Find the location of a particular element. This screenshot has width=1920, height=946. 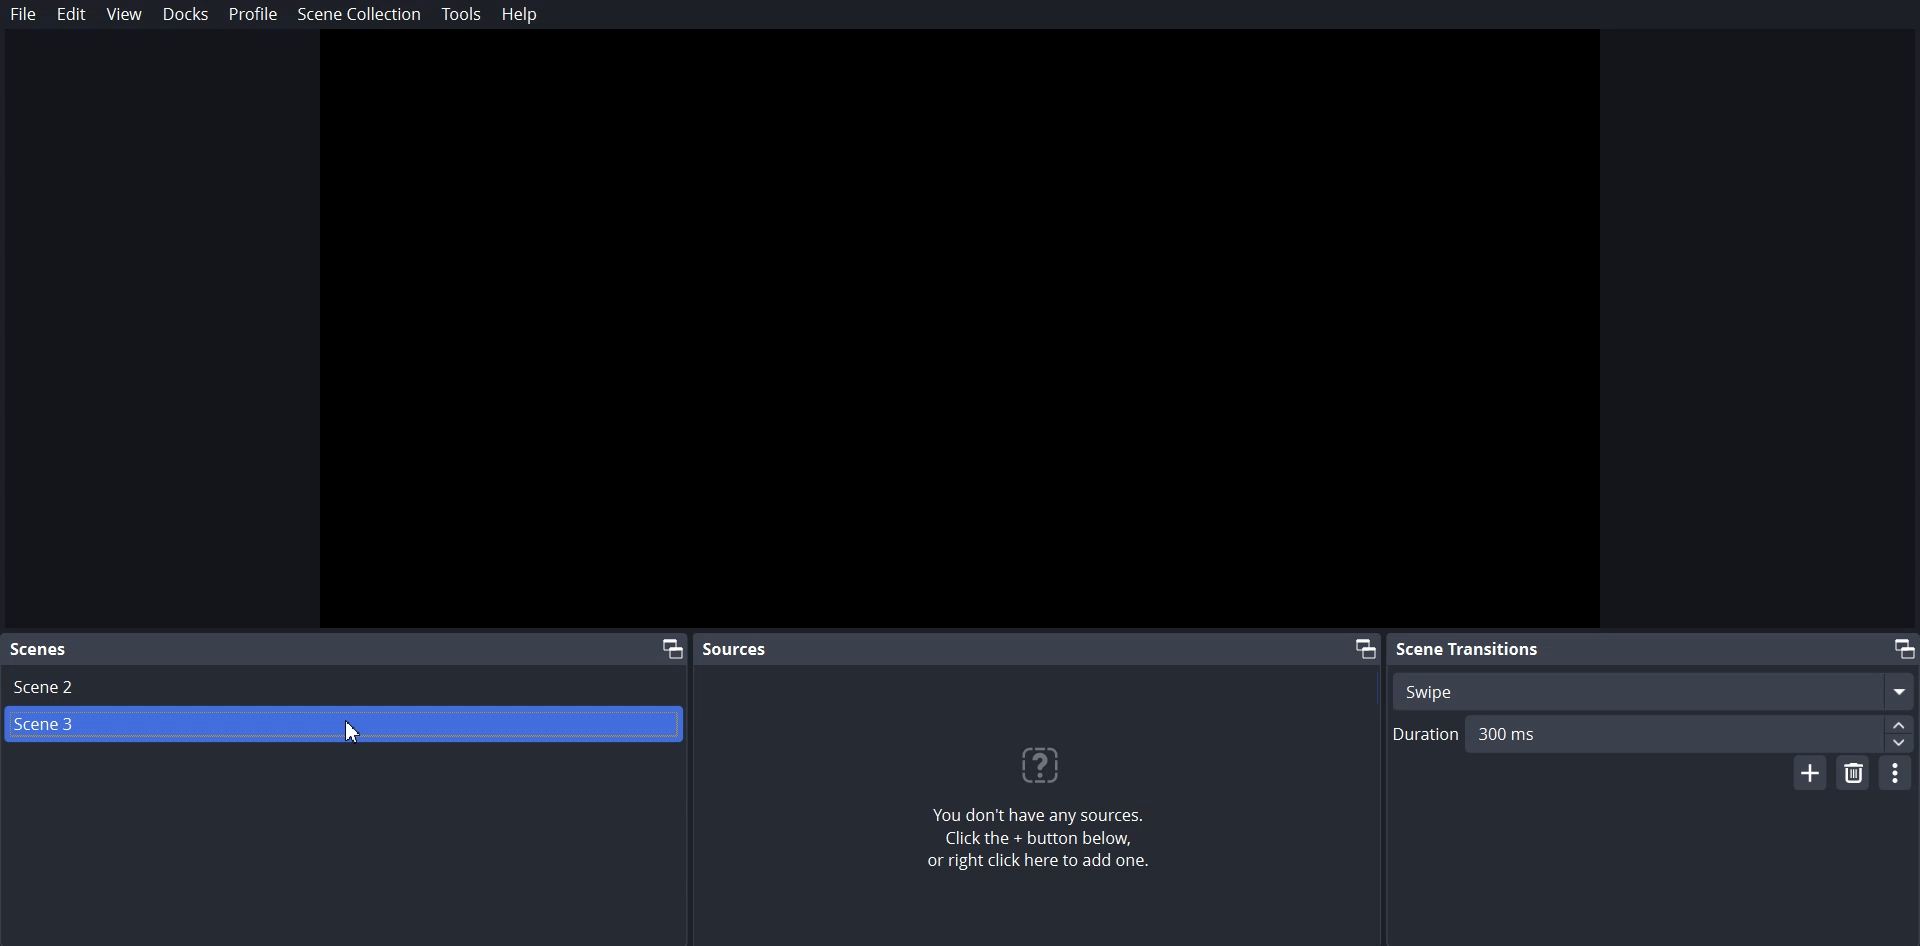

Remove Scene Transition is located at coordinates (1855, 775).